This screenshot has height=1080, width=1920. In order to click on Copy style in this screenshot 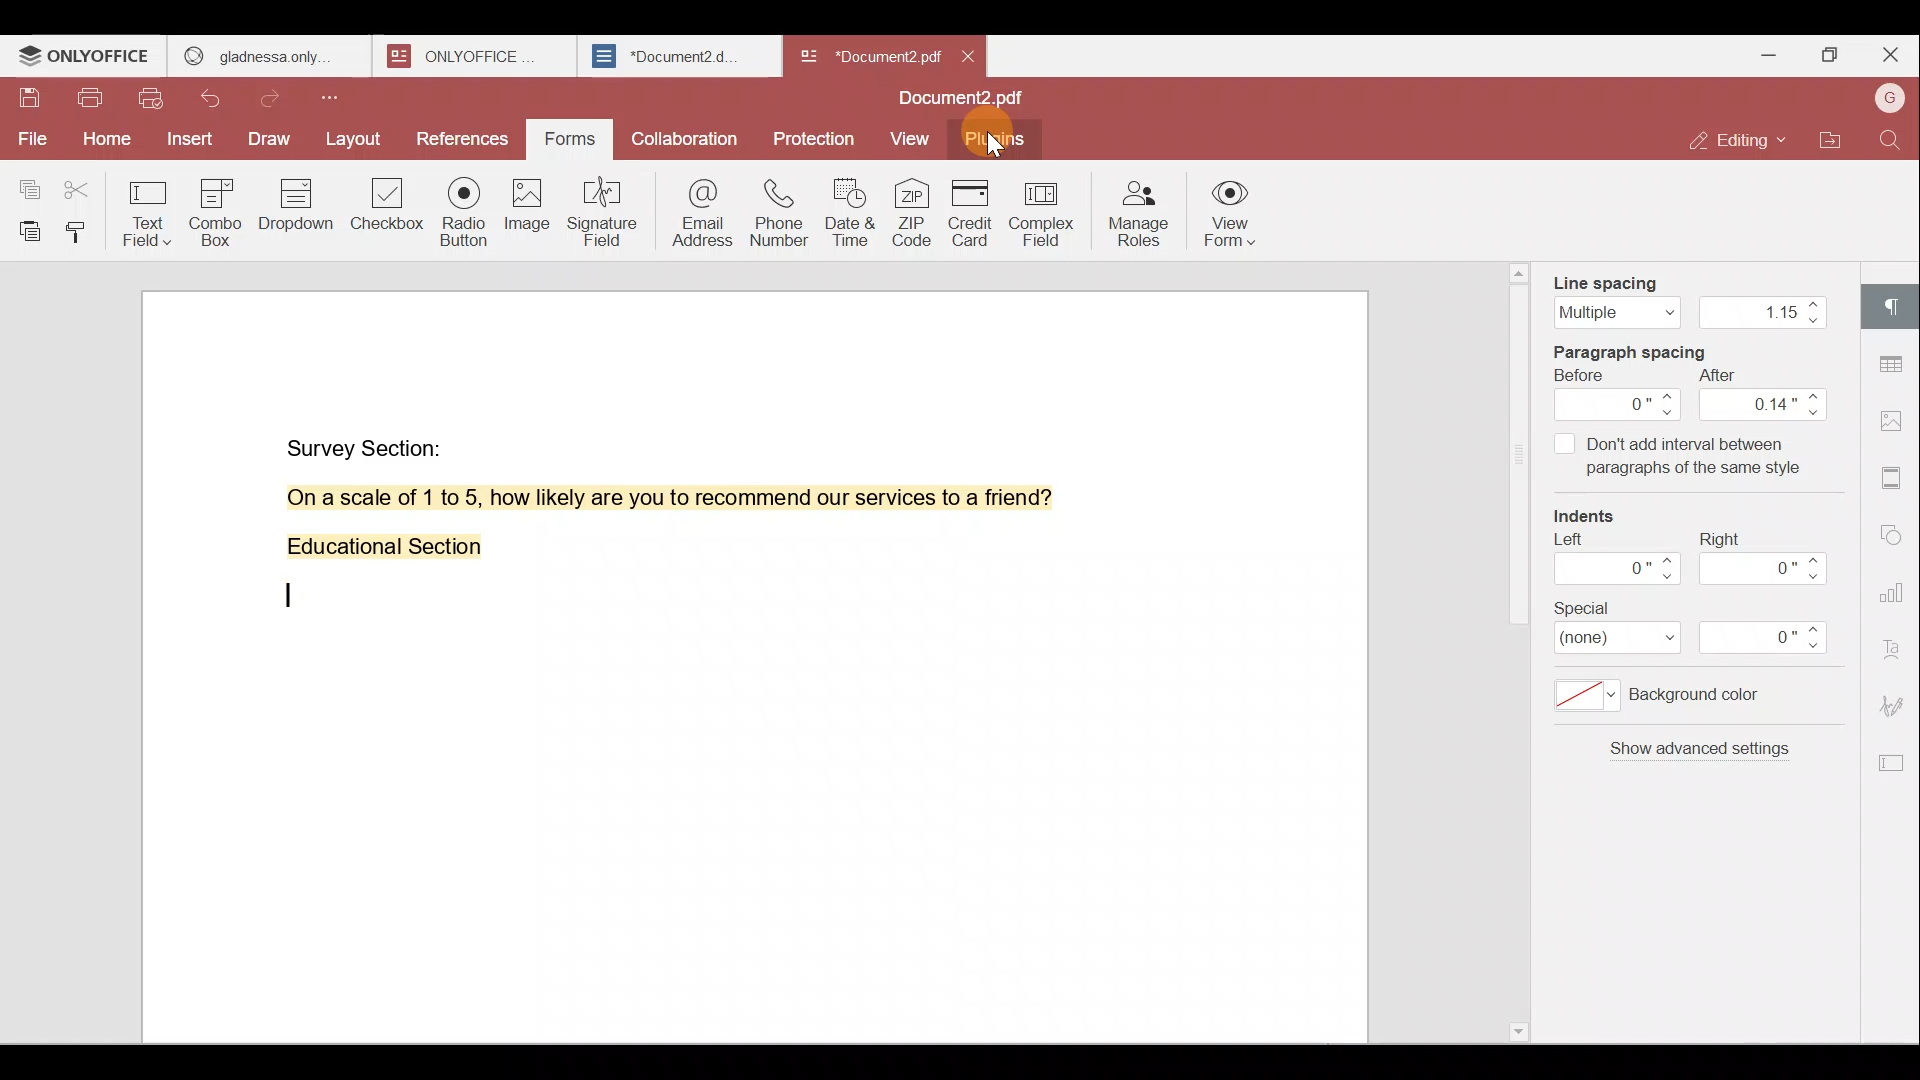, I will do `click(80, 231)`.